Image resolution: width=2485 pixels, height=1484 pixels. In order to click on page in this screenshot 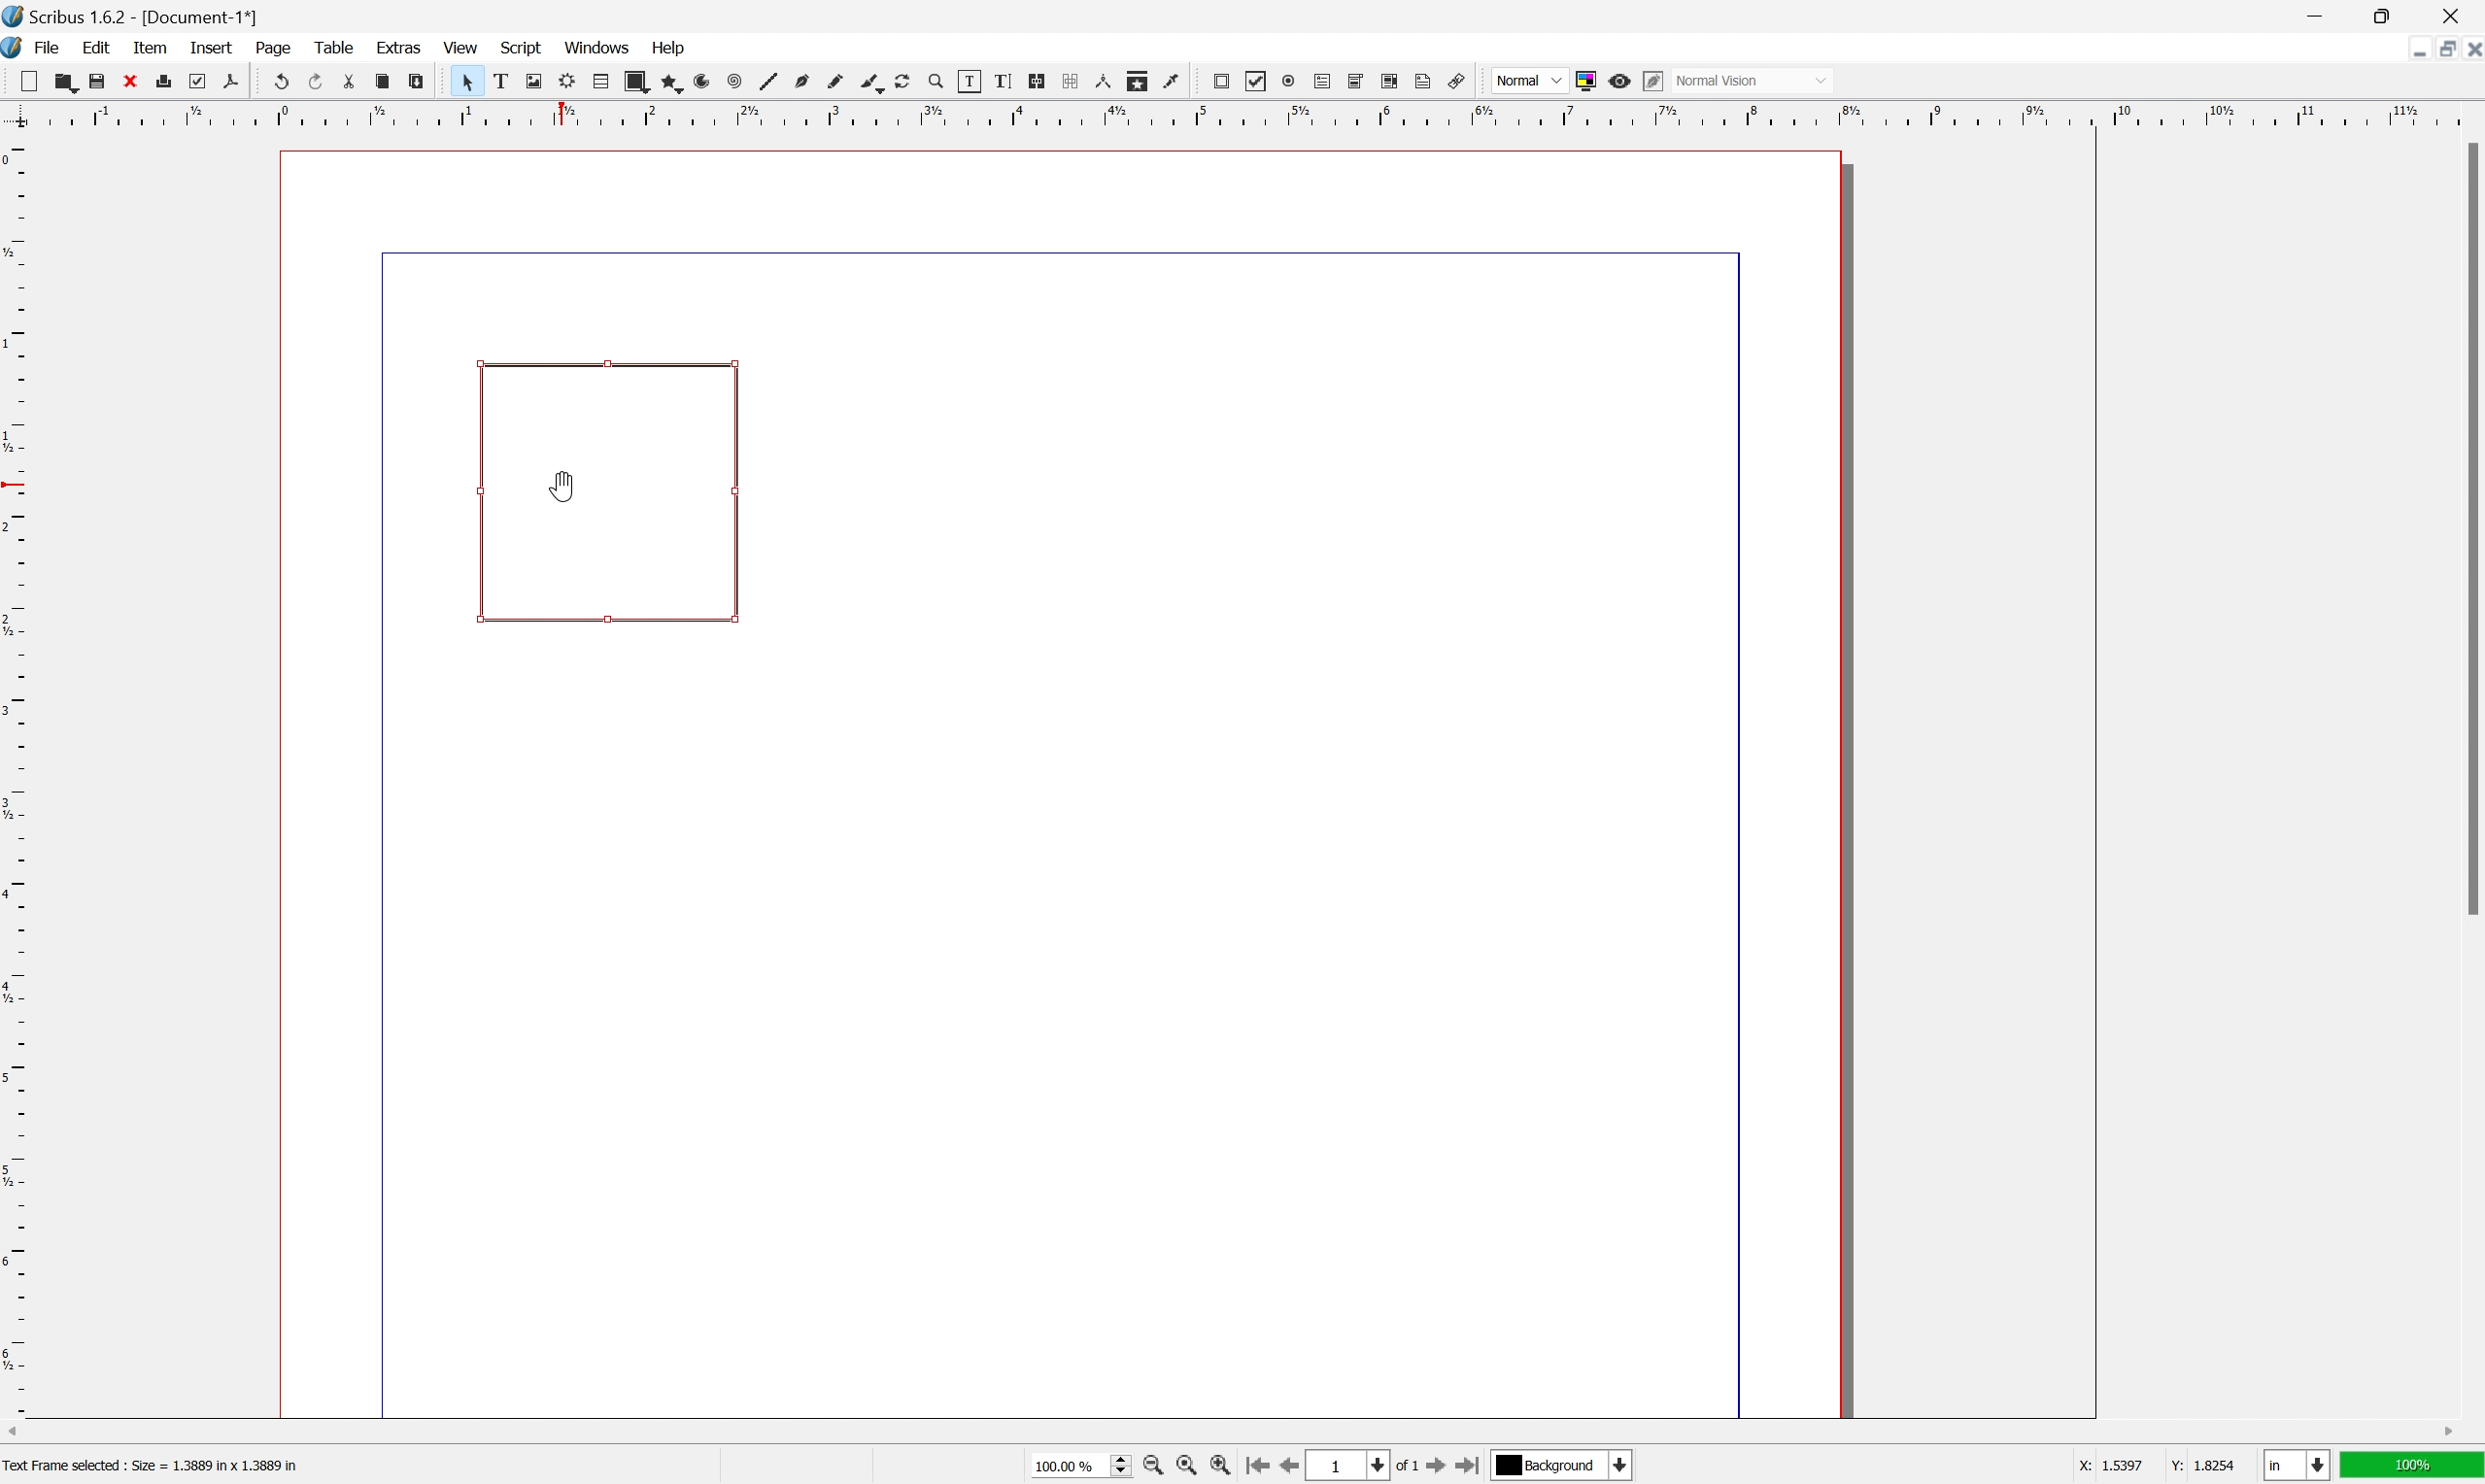, I will do `click(275, 48)`.